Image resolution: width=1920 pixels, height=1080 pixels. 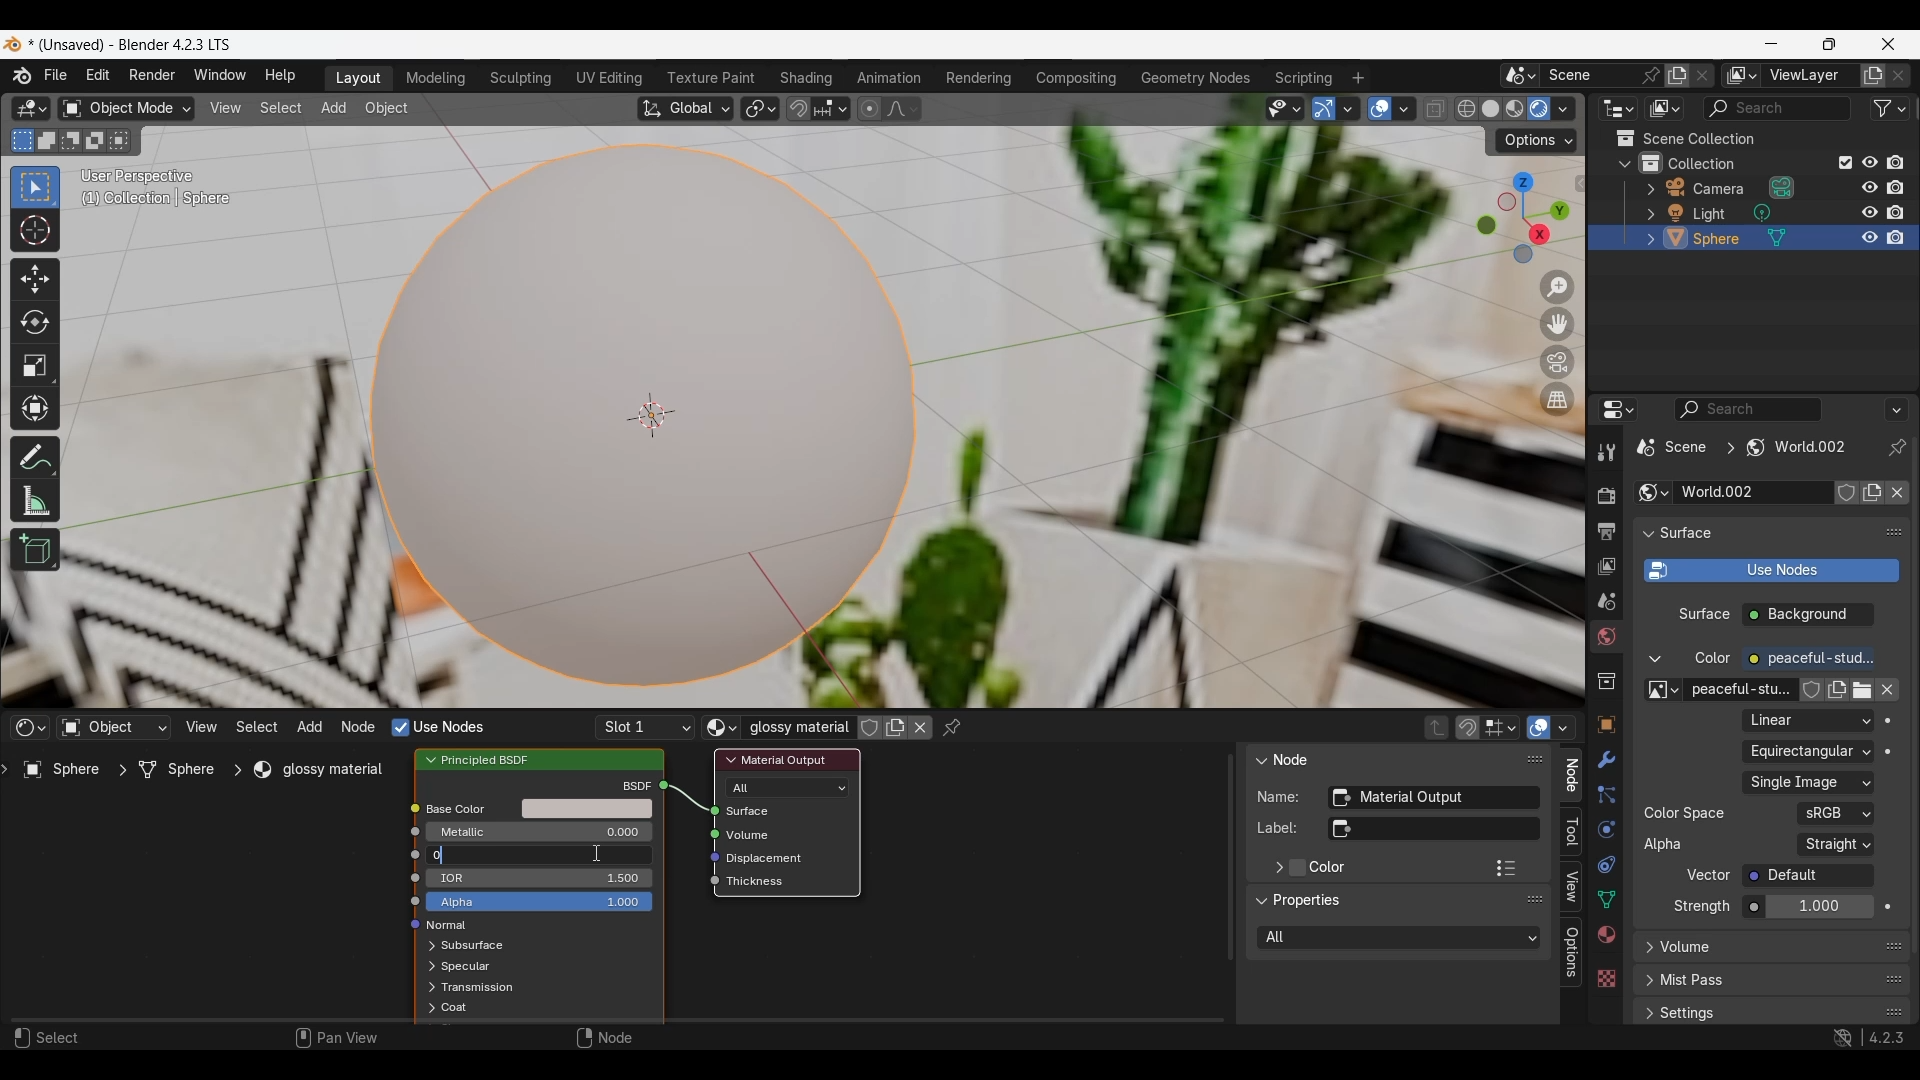 What do you see at coordinates (1625, 164) in the screenshot?
I see `Collapse` at bounding box center [1625, 164].